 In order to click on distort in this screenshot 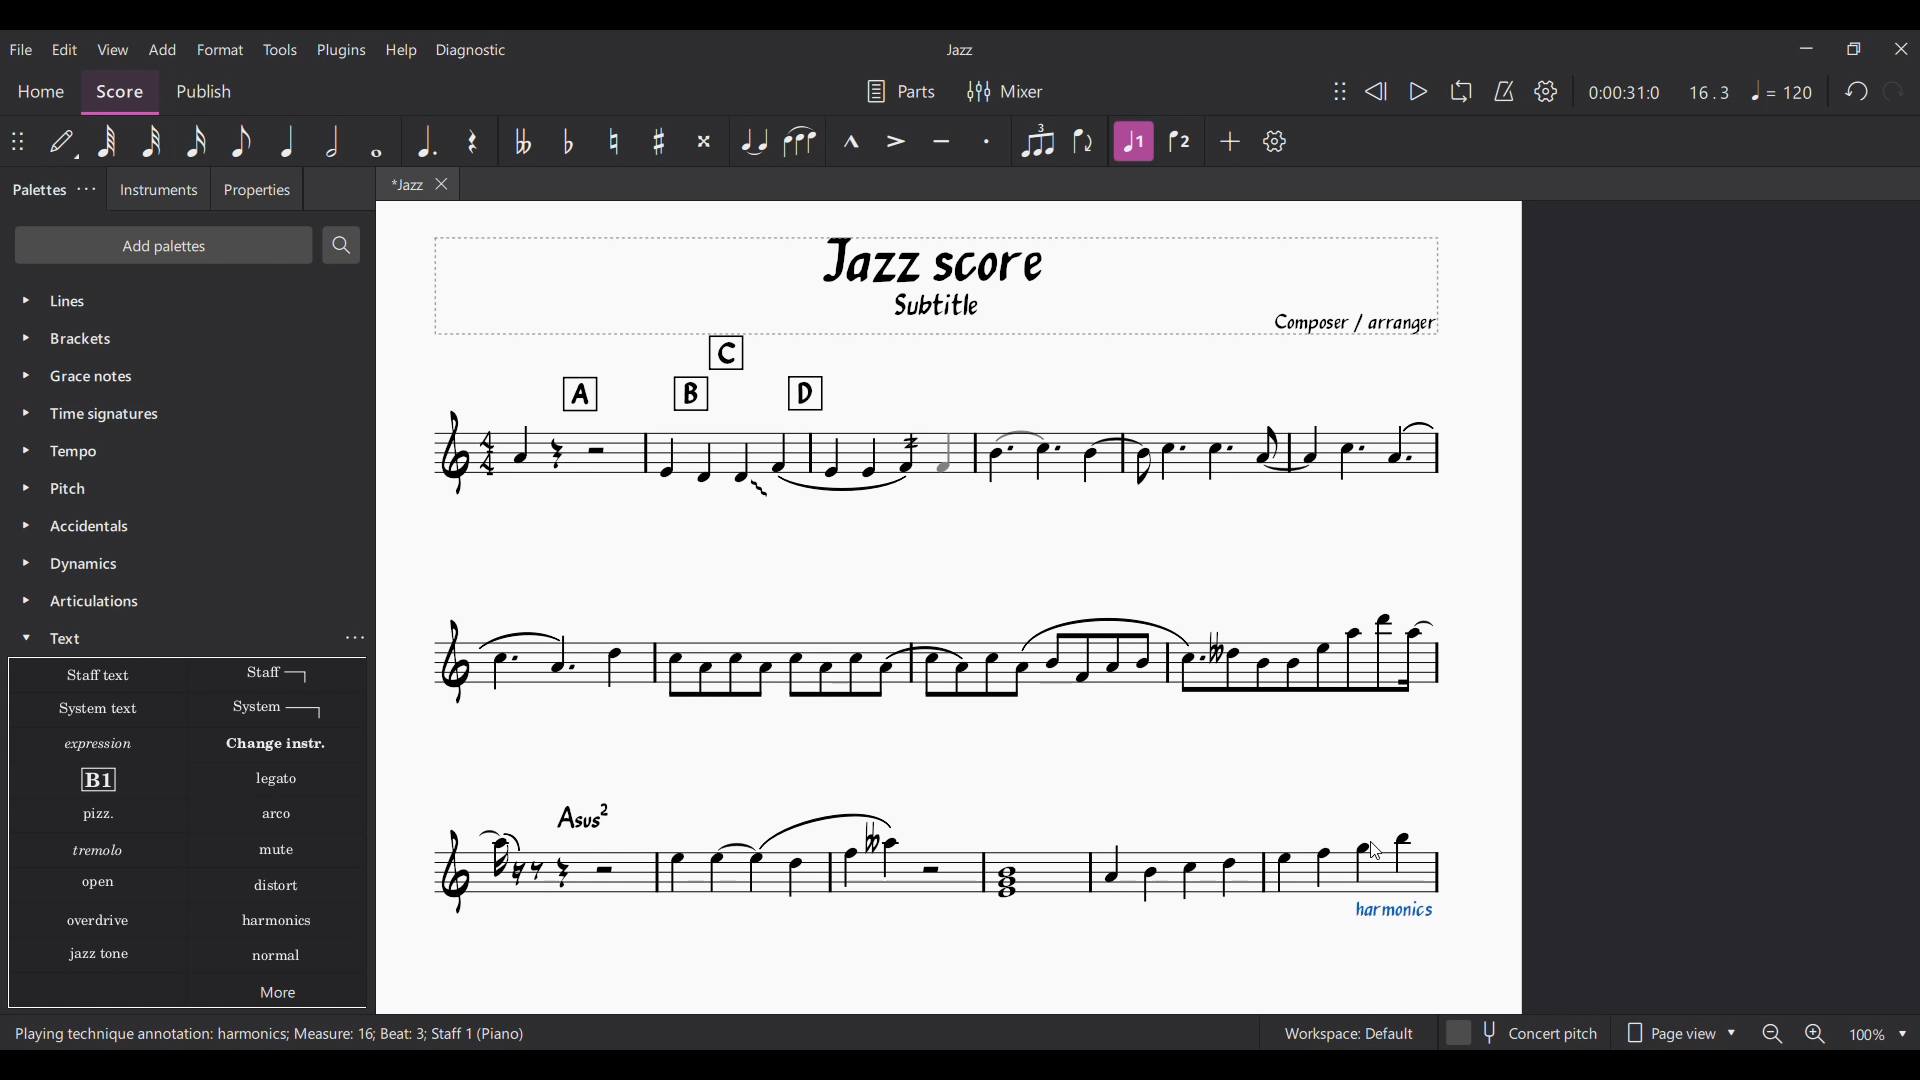, I will do `click(275, 885)`.